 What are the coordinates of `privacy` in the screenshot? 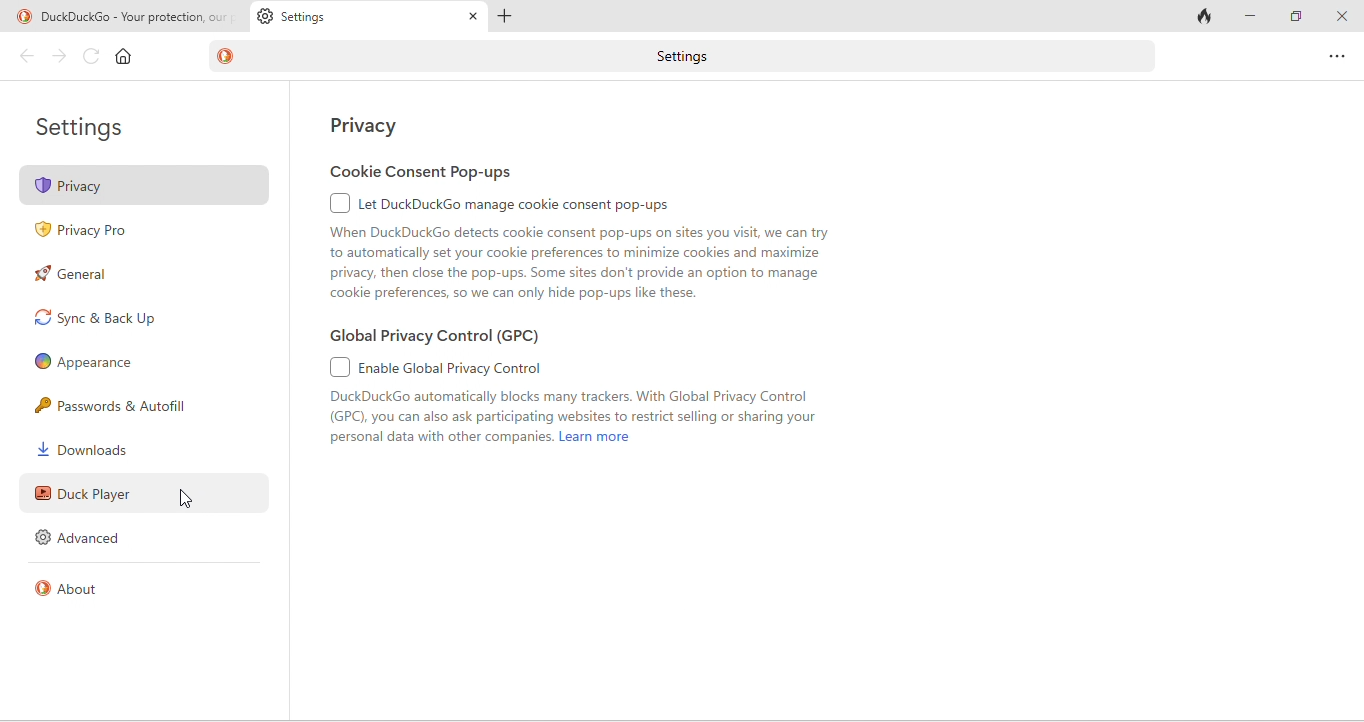 It's located at (143, 186).